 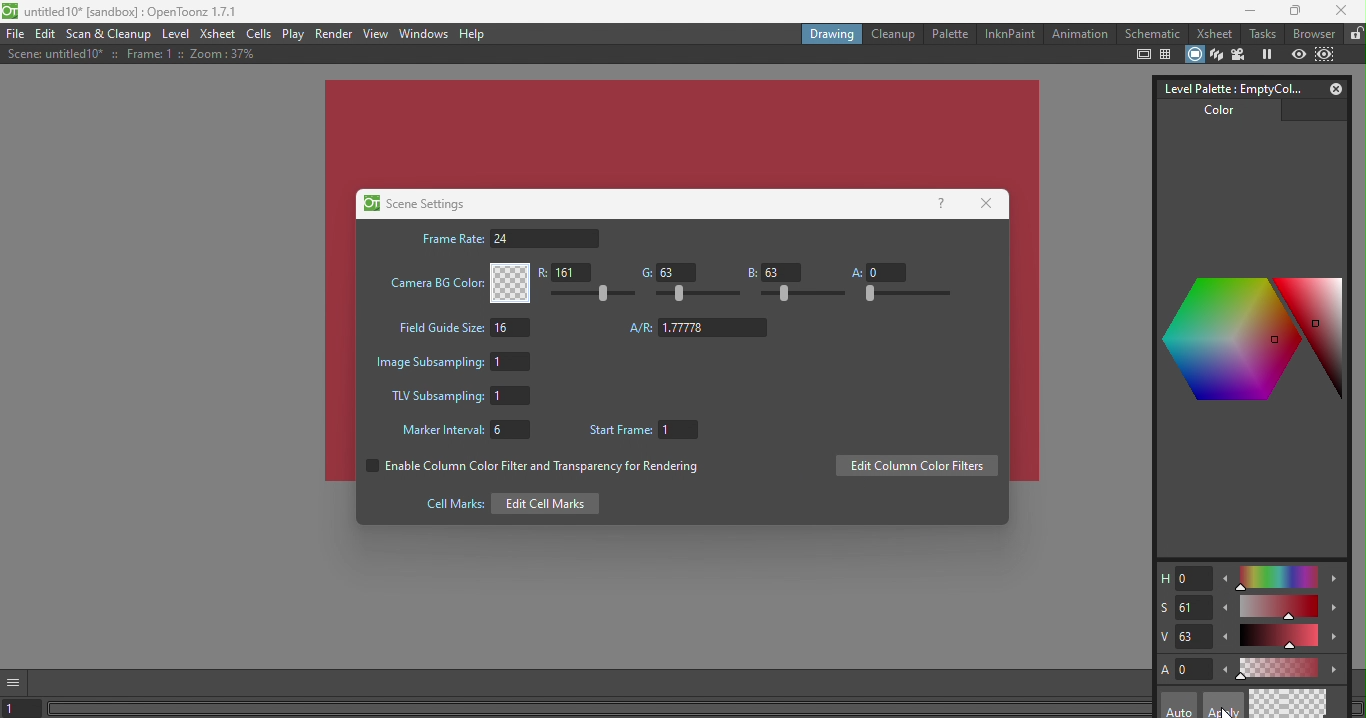 I want to click on Decrease, so click(x=1225, y=672).